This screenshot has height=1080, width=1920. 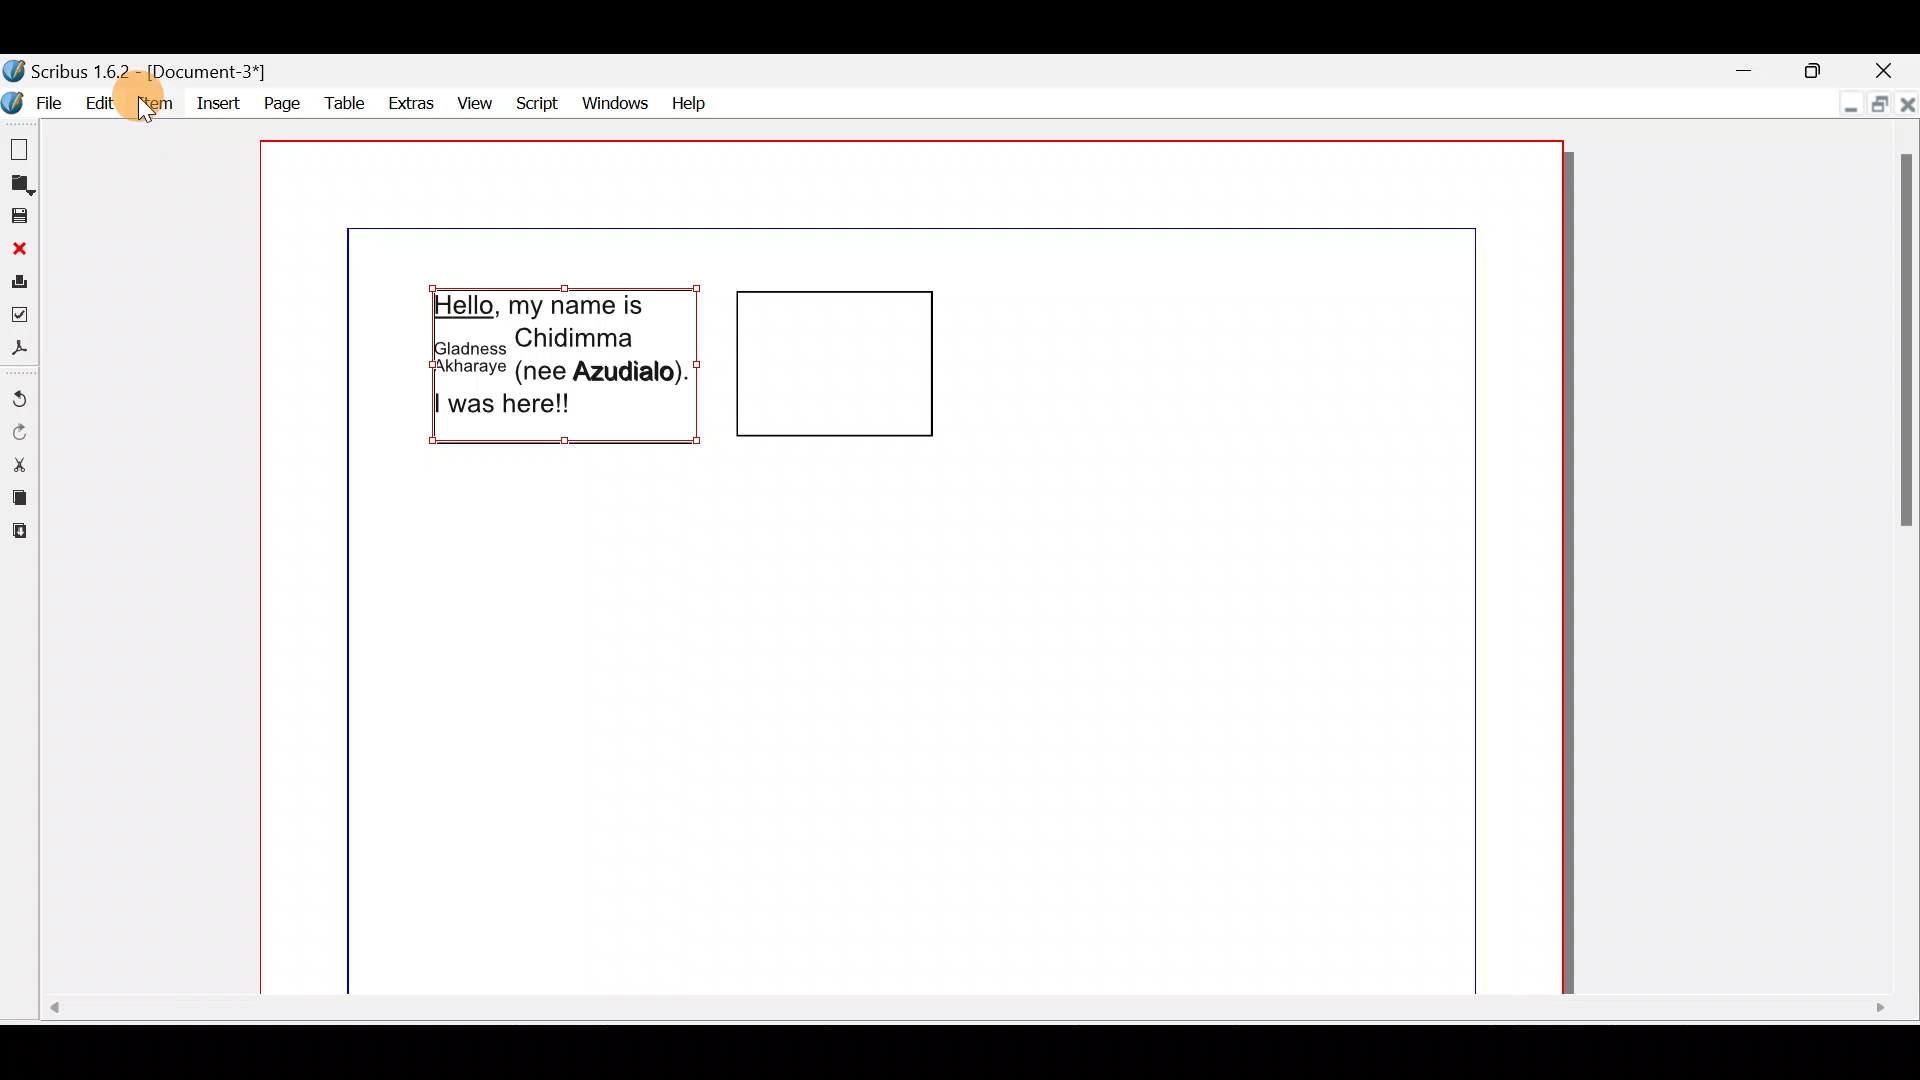 What do you see at coordinates (22, 148) in the screenshot?
I see `New` at bounding box center [22, 148].